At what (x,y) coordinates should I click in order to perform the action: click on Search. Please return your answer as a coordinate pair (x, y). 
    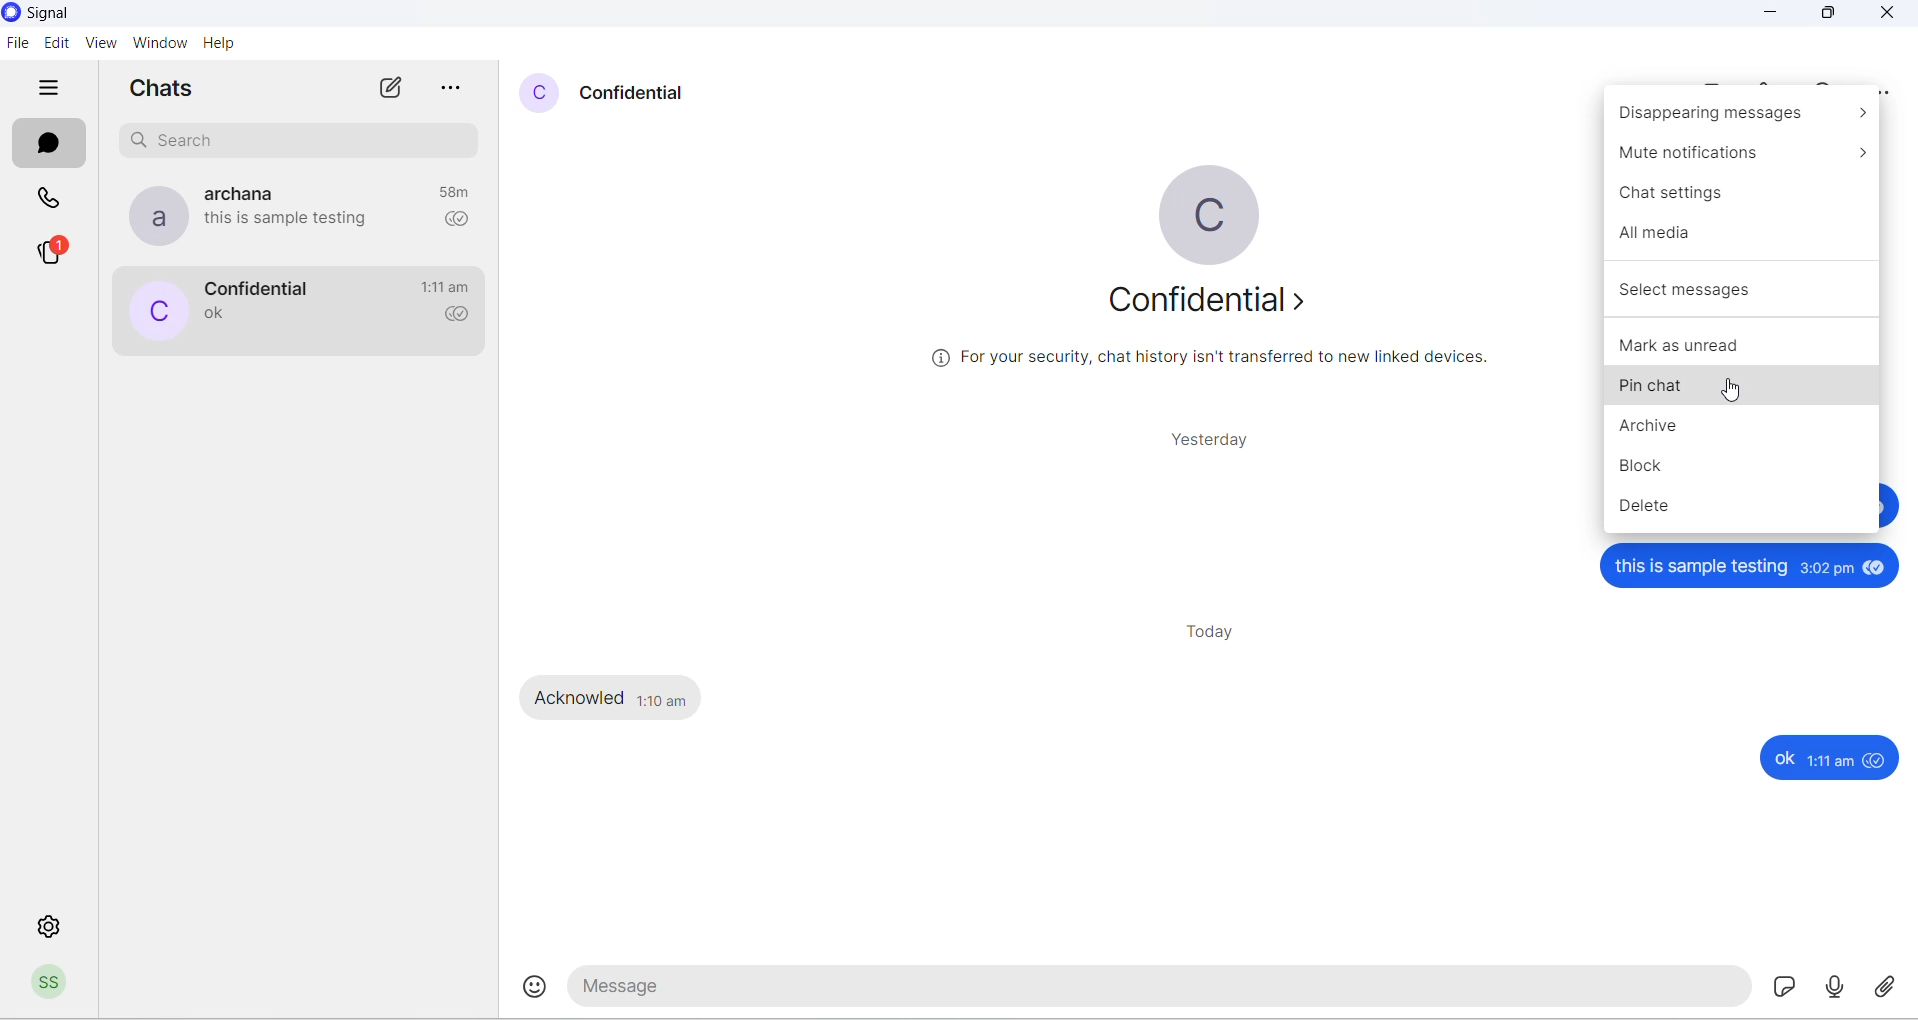
    Looking at the image, I should click on (303, 141).